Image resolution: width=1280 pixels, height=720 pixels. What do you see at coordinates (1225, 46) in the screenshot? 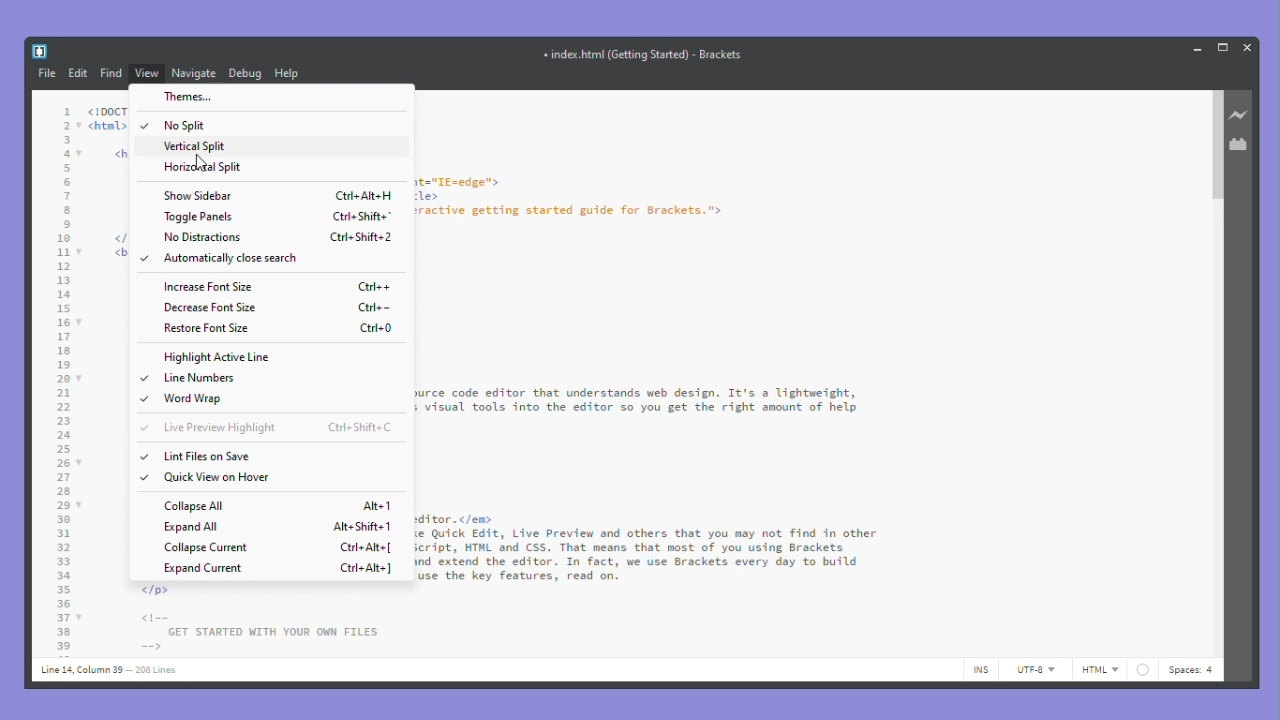
I see `Maximize` at bounding box center [1225, 46].